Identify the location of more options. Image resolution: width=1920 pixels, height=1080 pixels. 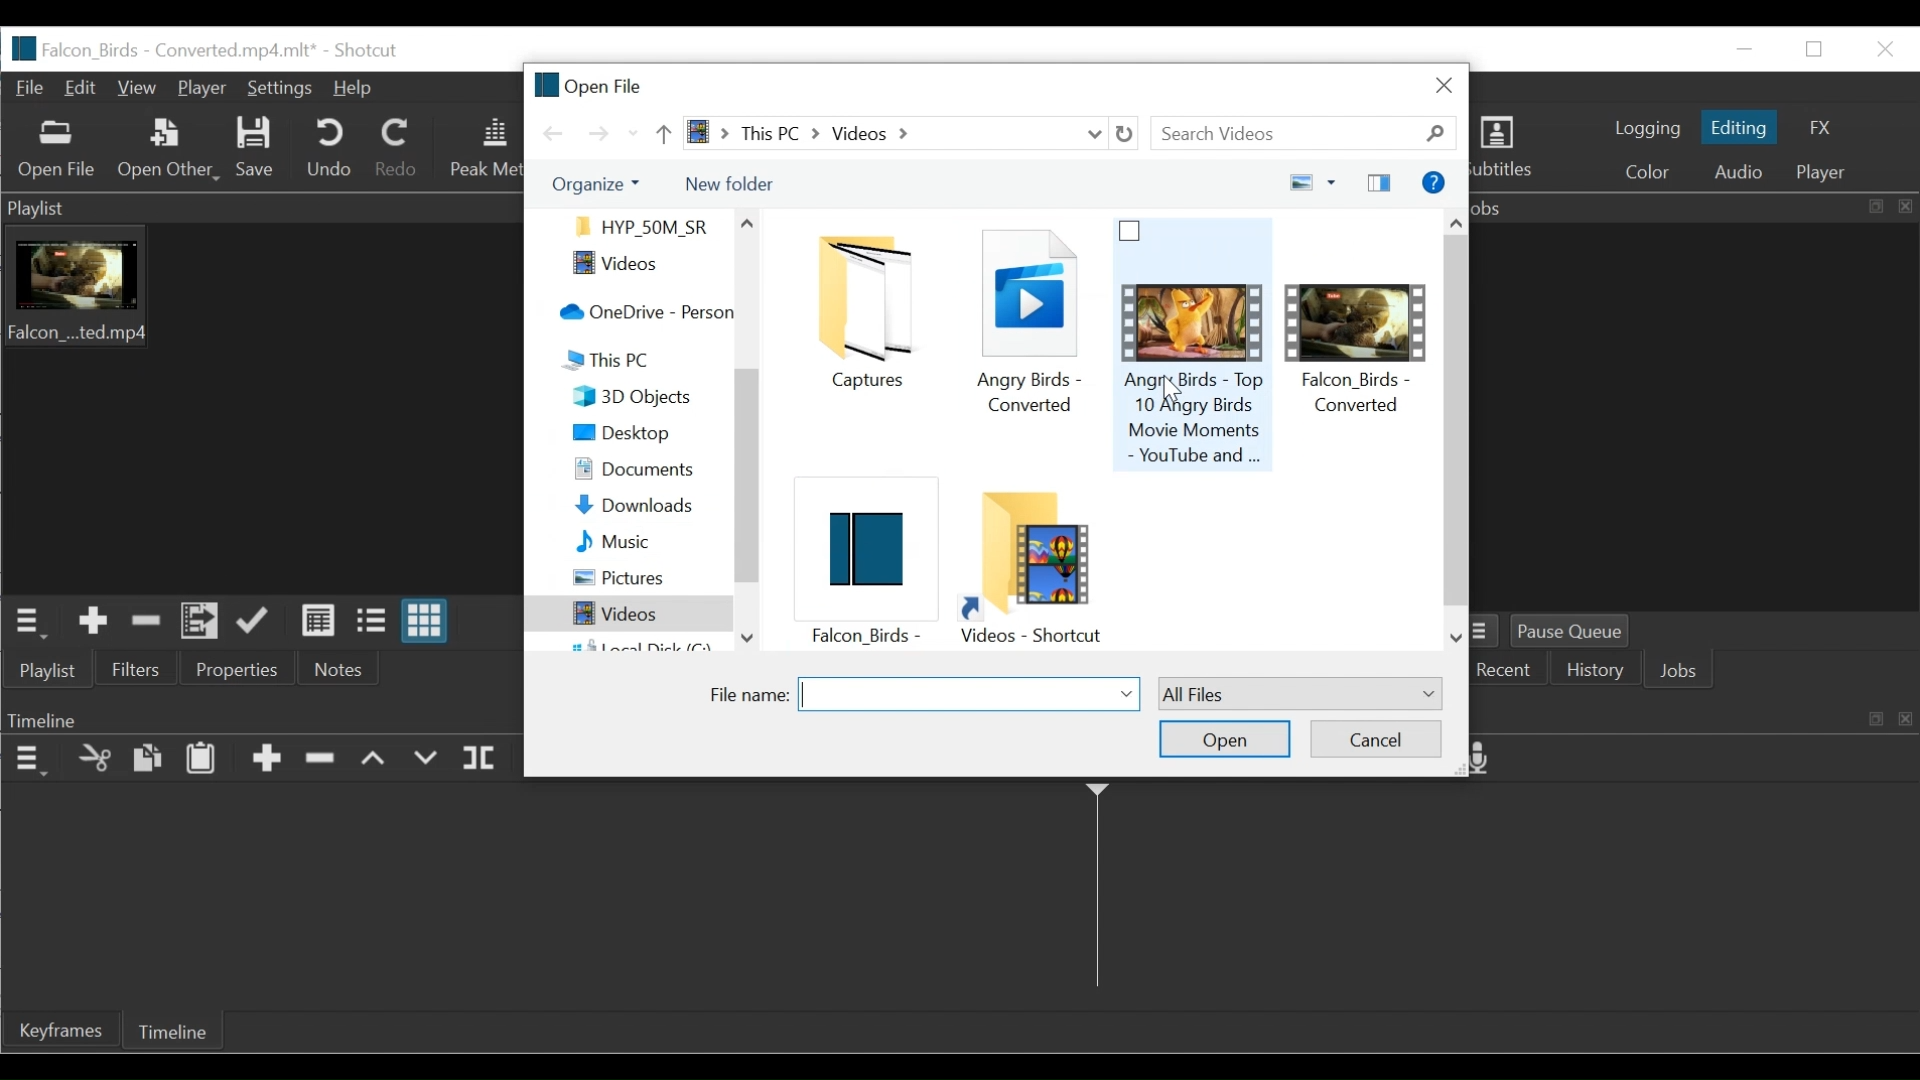
(1334, 181).